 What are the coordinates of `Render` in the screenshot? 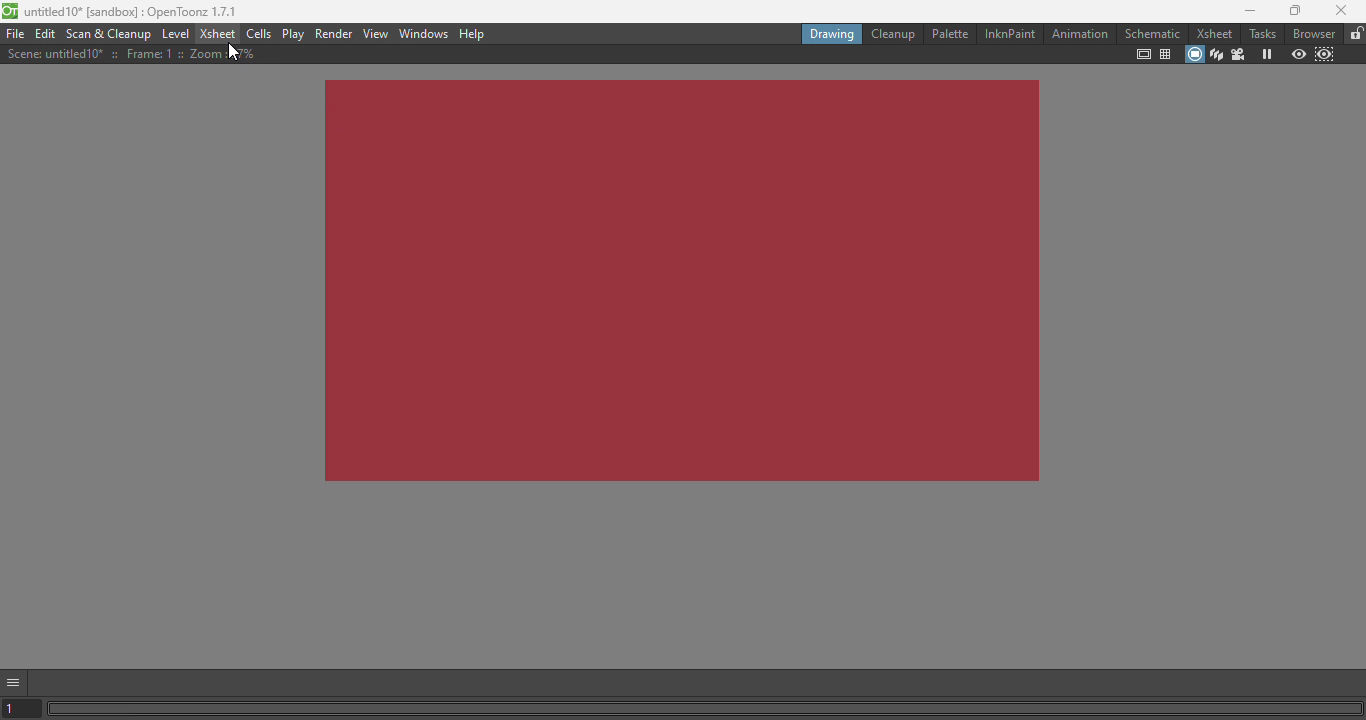 It's located at (334, 32).